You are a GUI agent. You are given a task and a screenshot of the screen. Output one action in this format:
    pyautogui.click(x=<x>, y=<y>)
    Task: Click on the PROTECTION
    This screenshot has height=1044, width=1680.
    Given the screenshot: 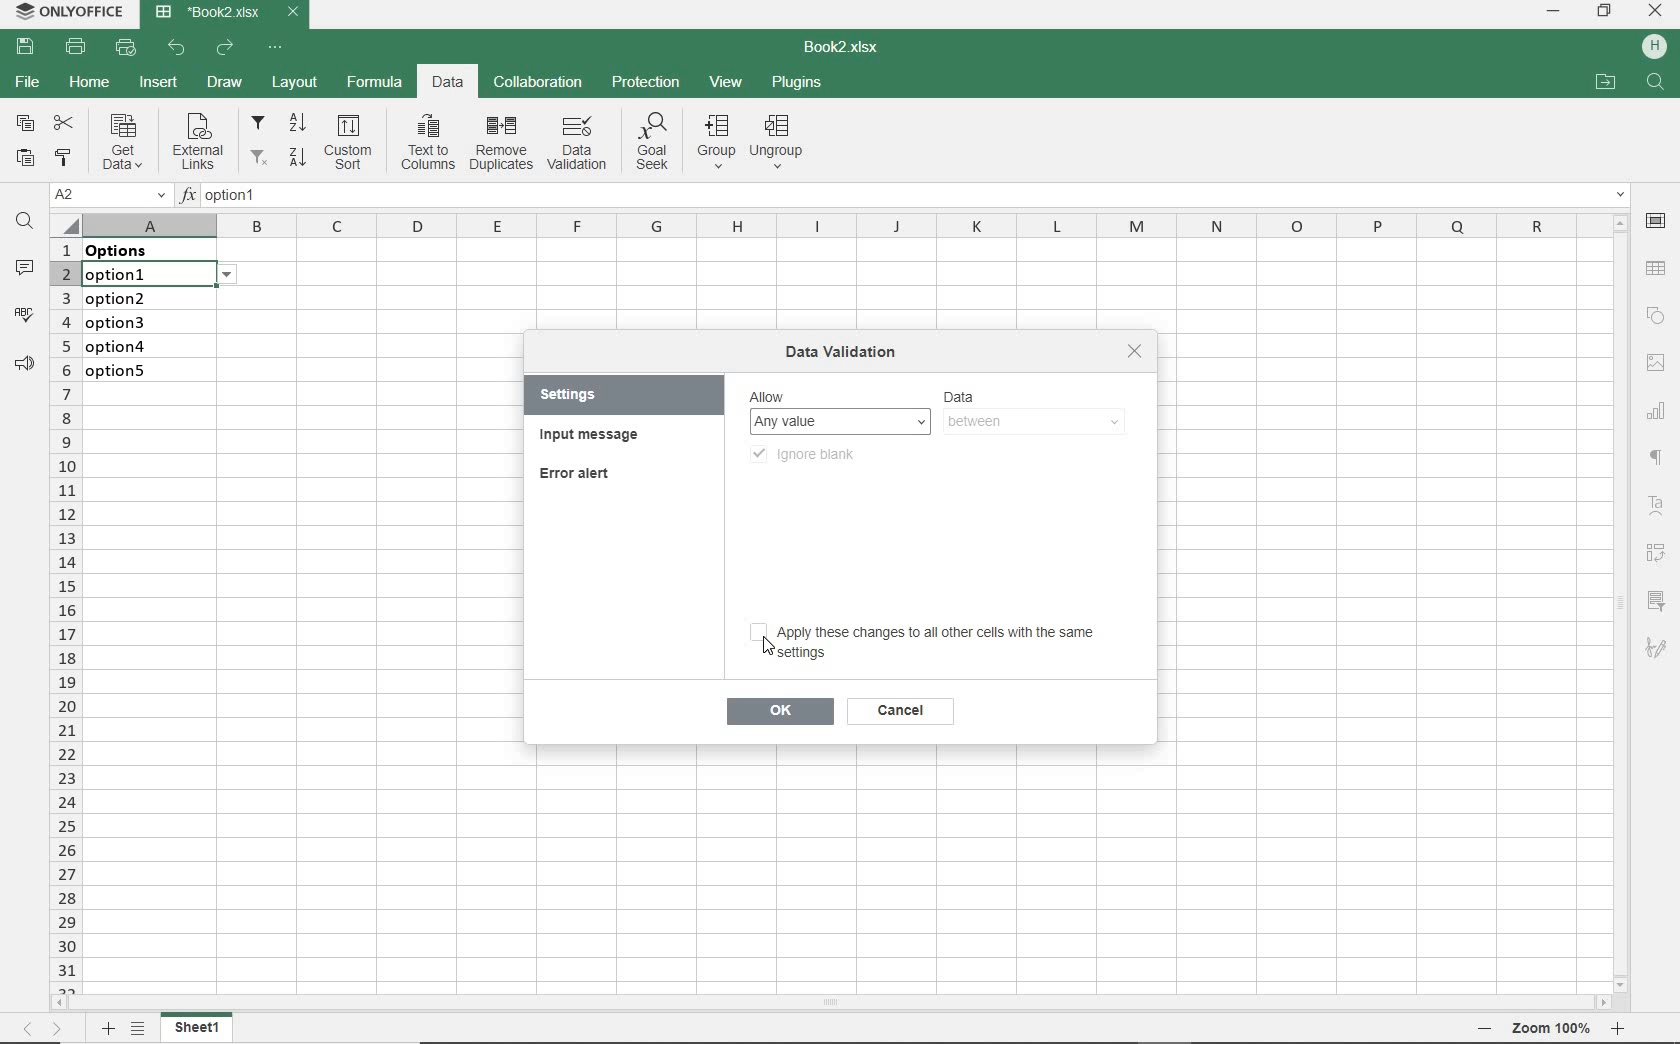 What is the action you would take?
    pyautogui.click(x=646, y=83)
    